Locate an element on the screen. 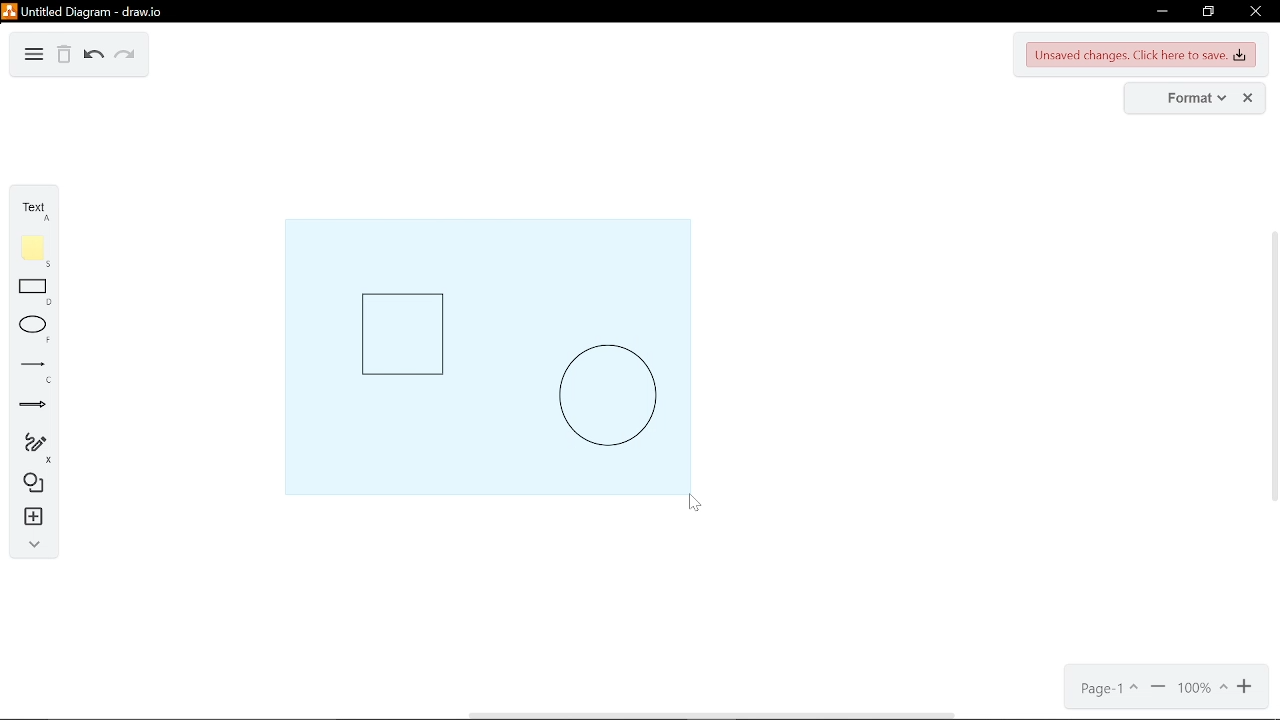  insert is located at coordinates (28, 518).